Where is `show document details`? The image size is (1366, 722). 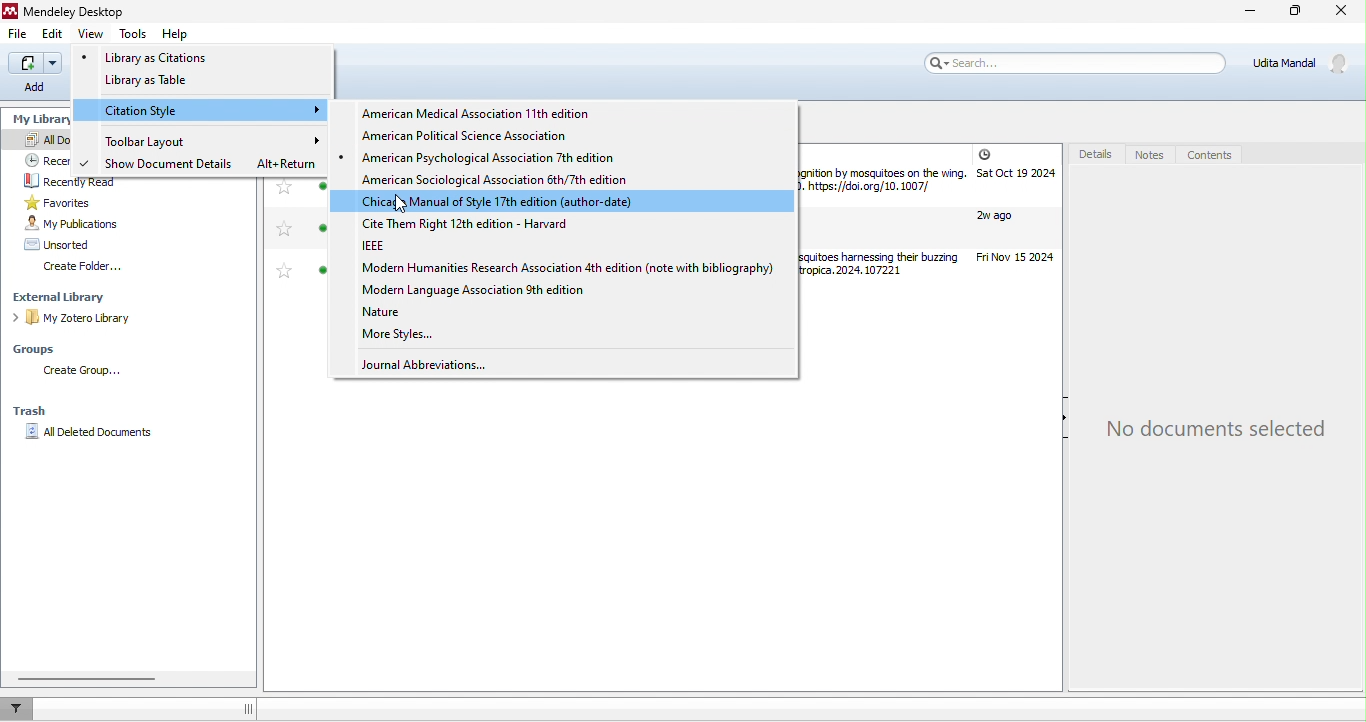 show document details is located at coordinates (201, 167).